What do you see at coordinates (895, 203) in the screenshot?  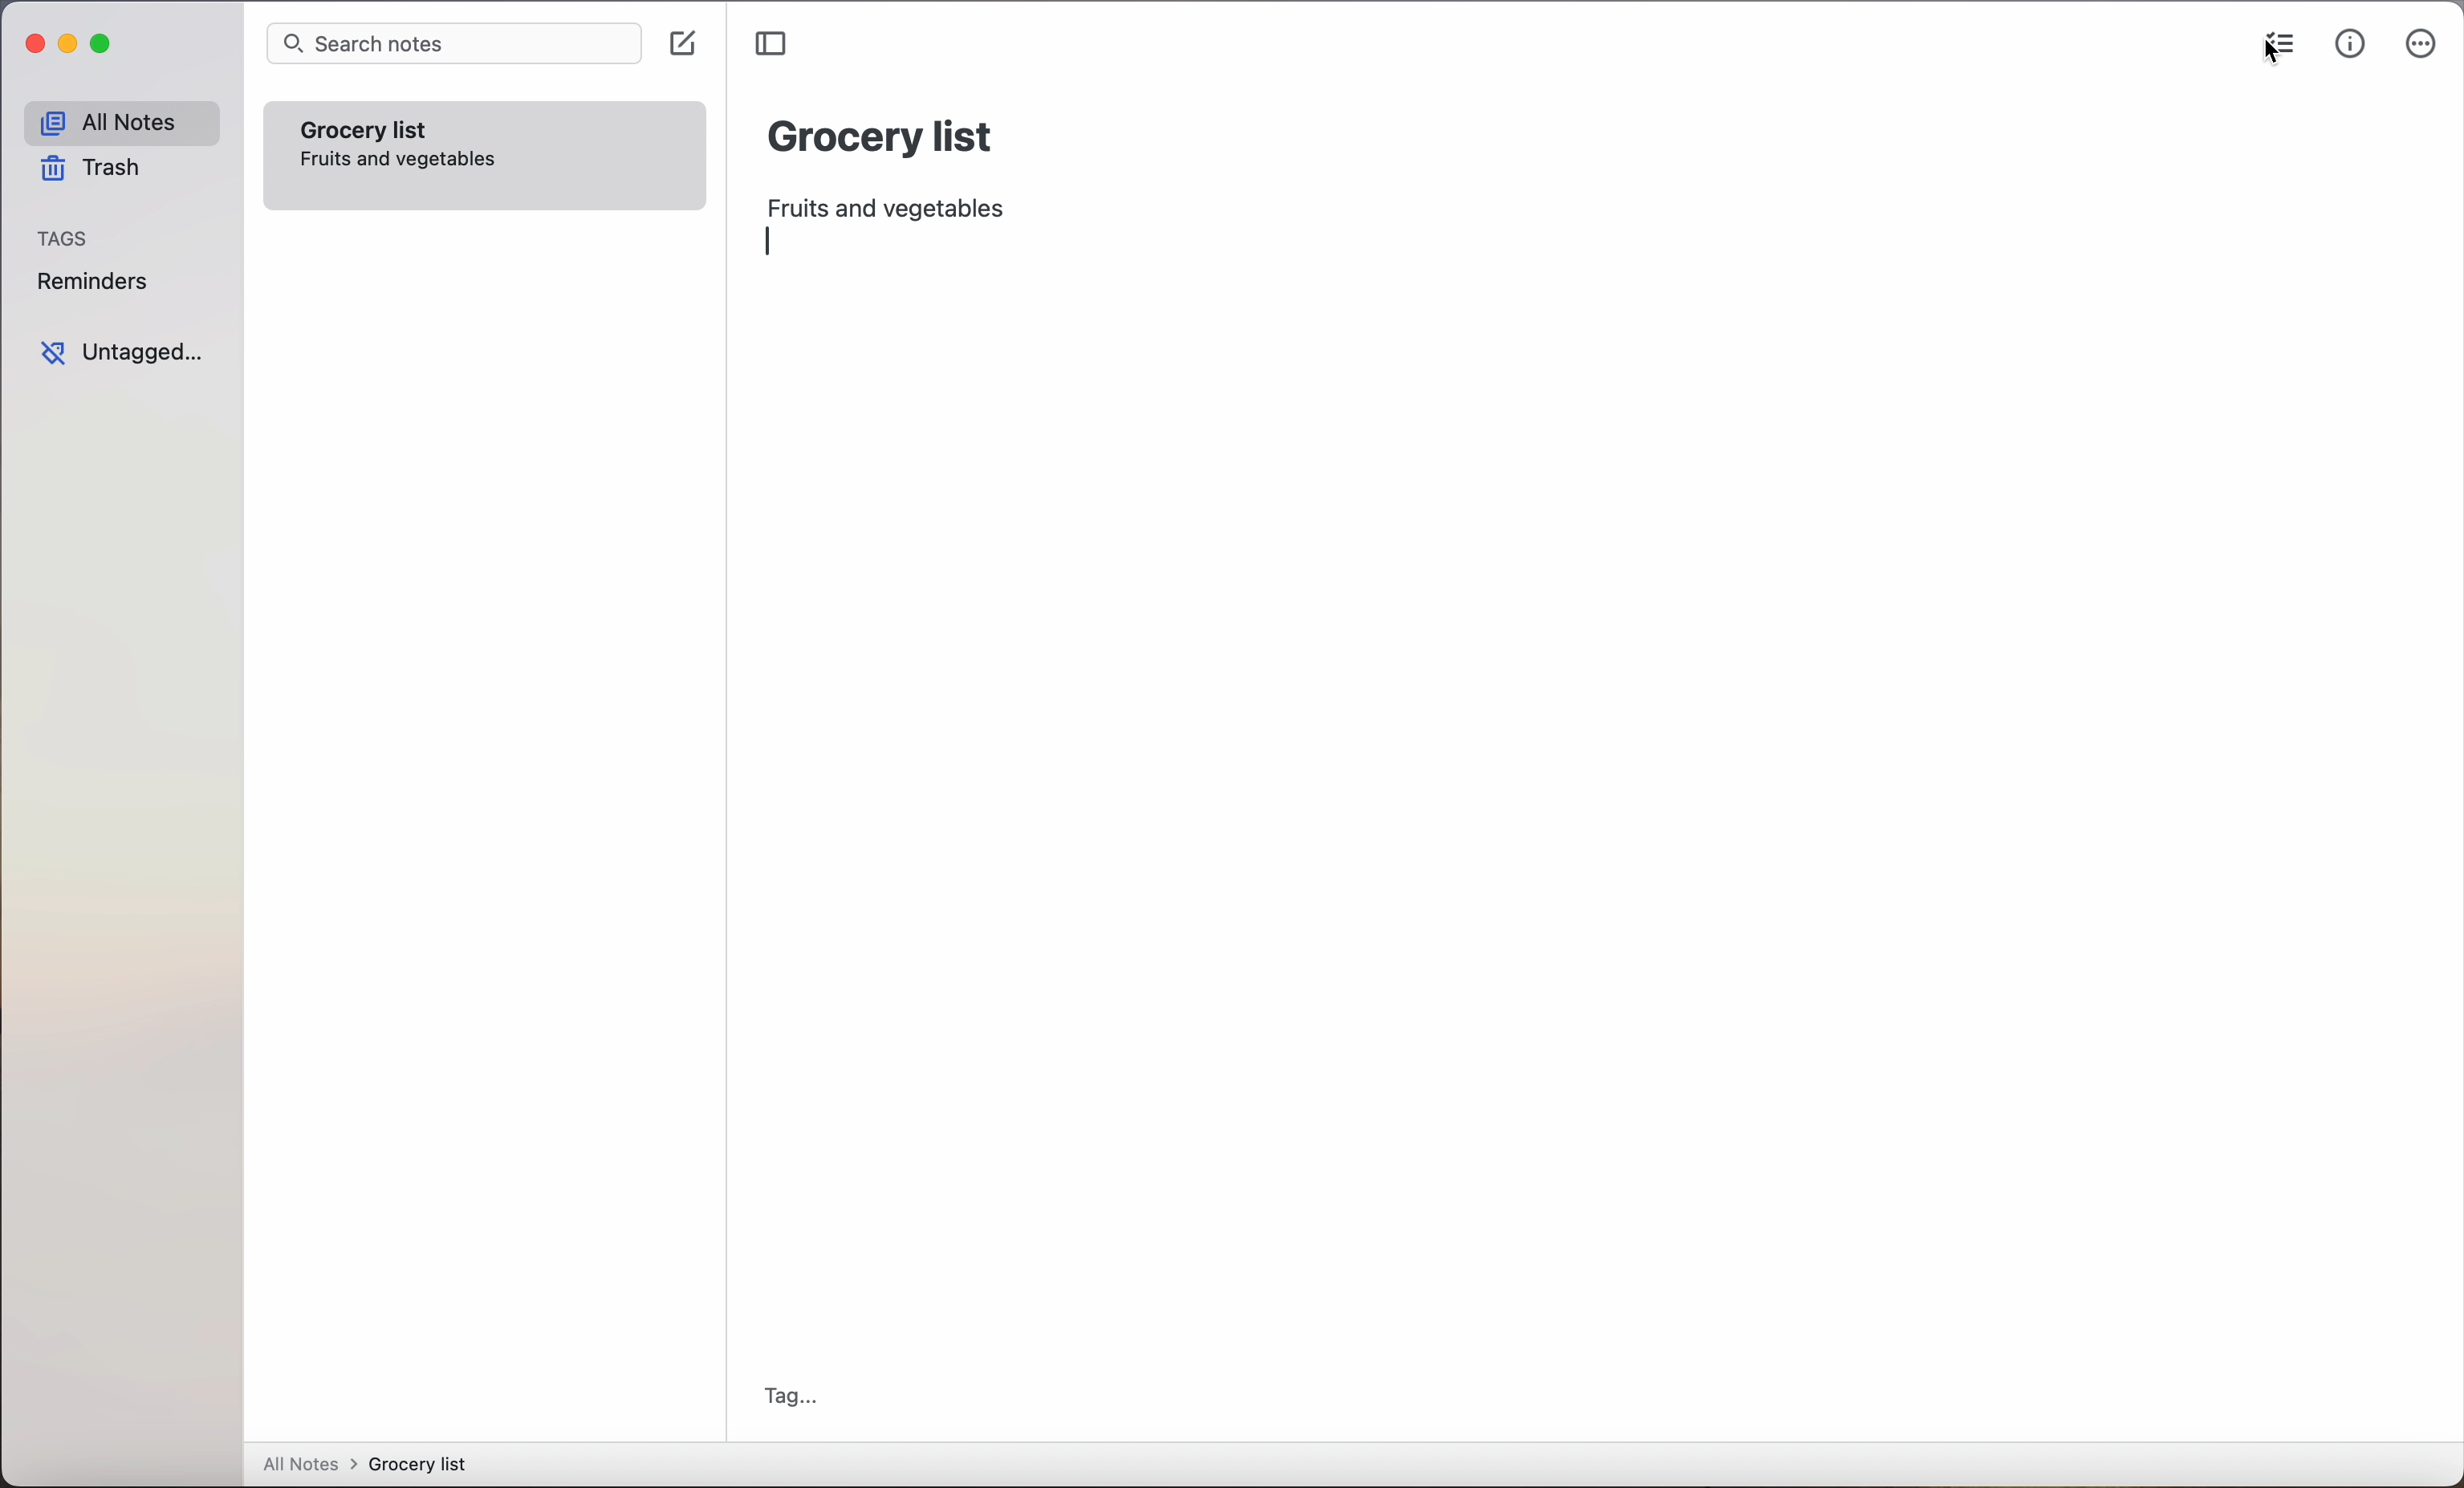 I see `fruits and vegetables` at bounding box center [895, 203].